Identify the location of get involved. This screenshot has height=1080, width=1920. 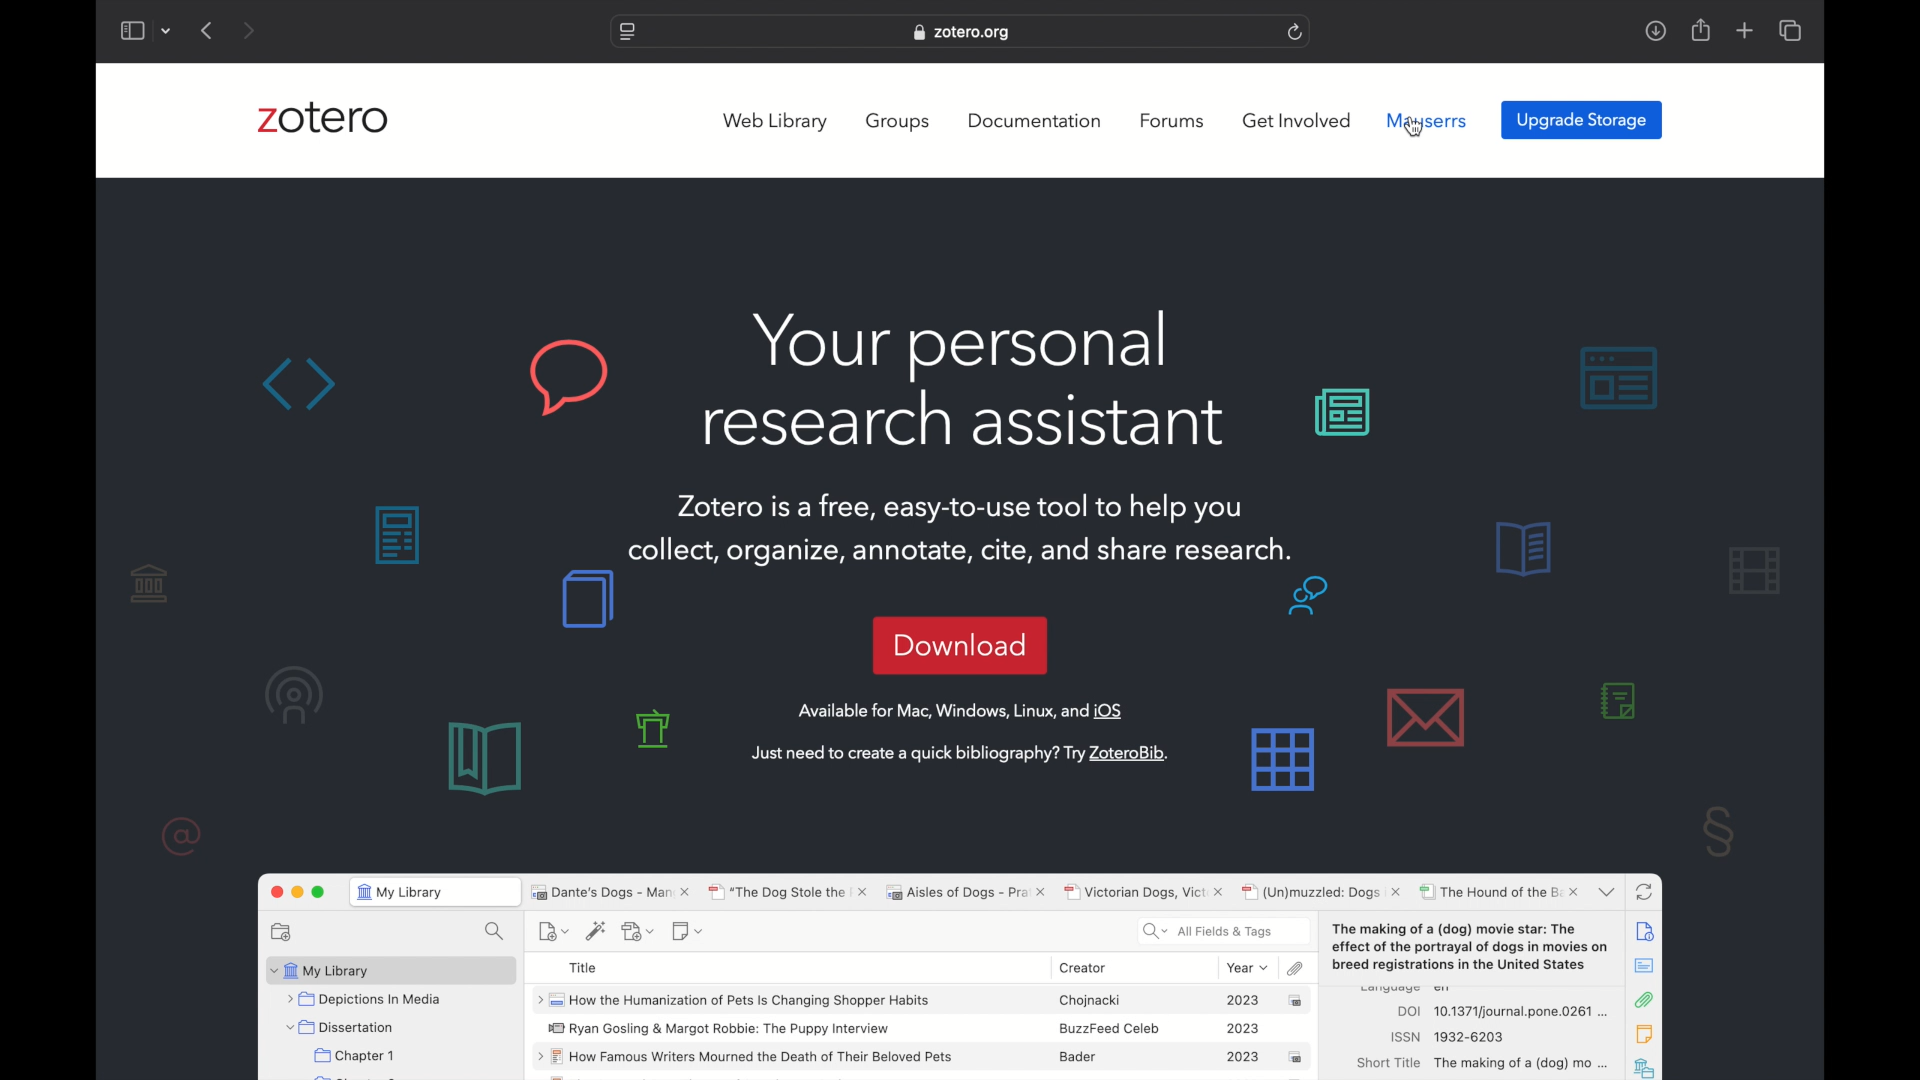
(1297, 121).